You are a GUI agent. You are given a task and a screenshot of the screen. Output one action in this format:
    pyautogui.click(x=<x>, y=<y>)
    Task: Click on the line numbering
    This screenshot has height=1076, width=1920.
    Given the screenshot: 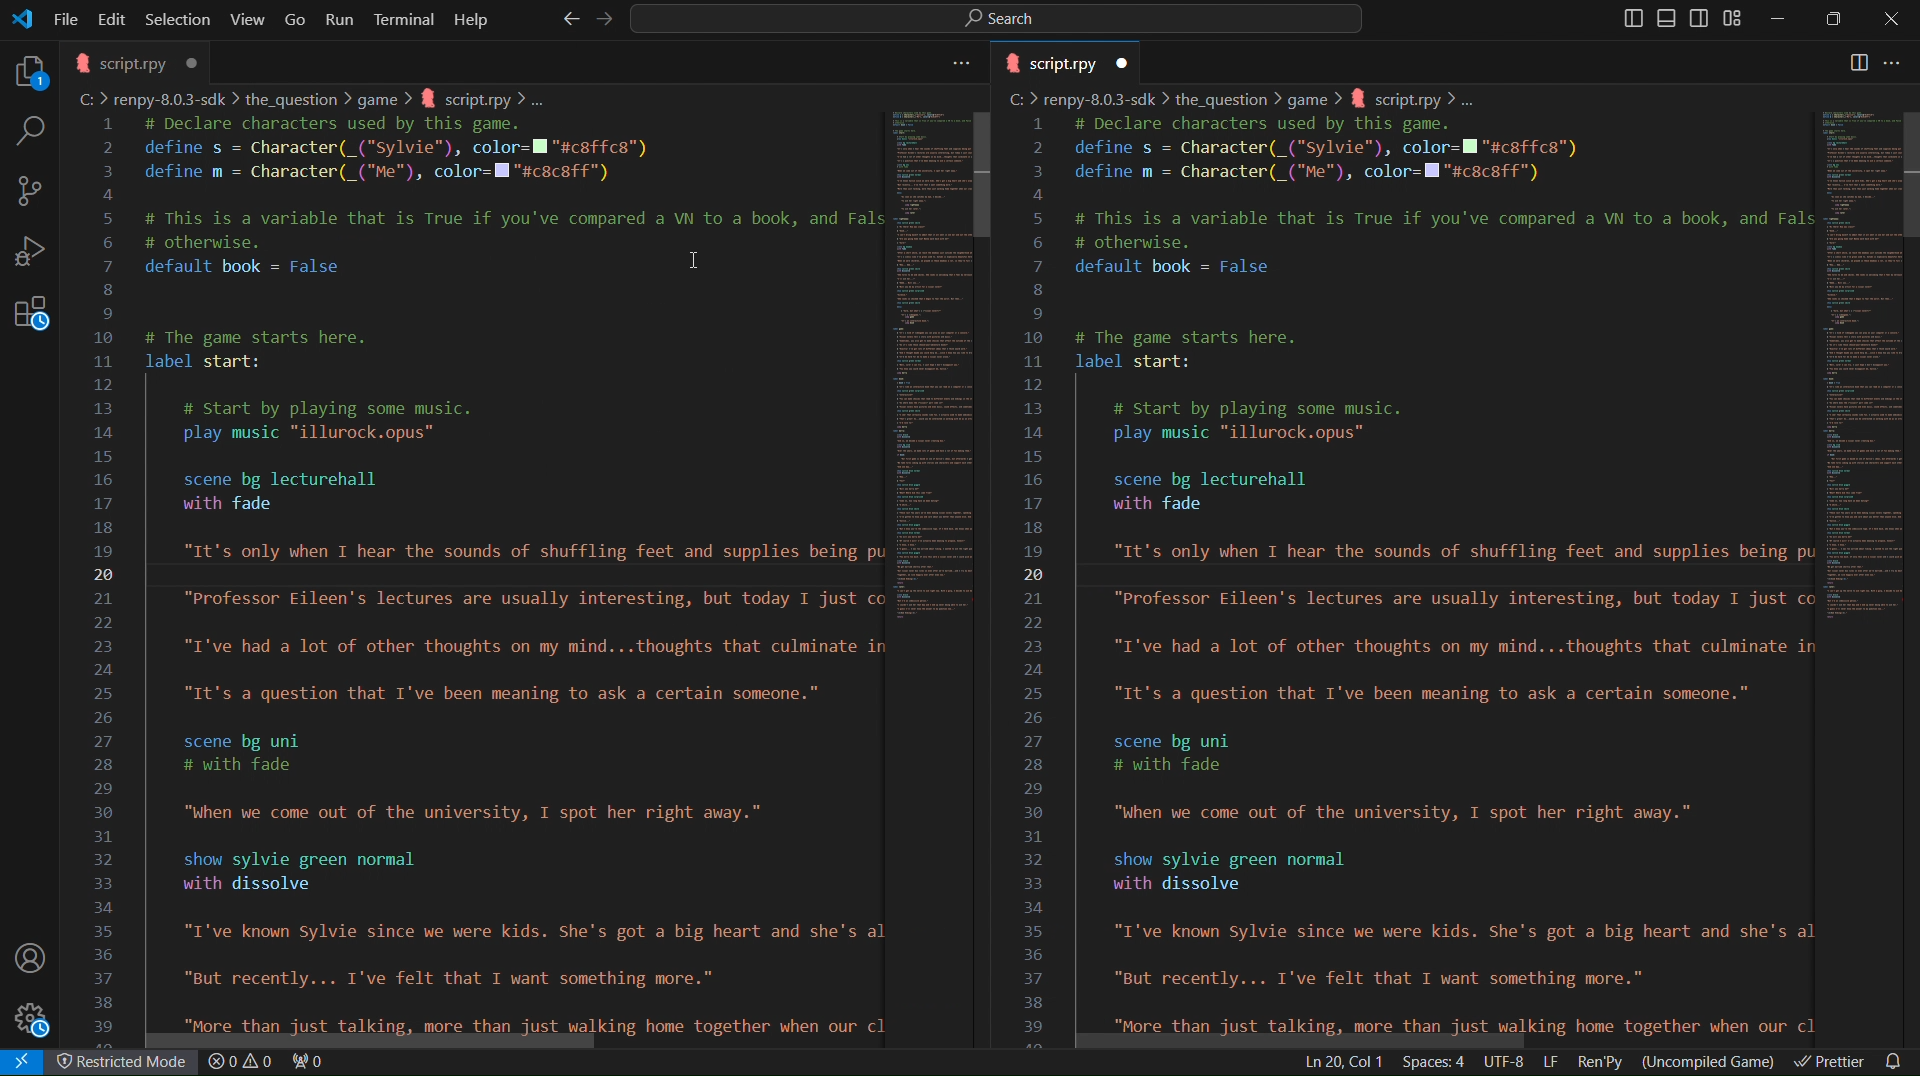 What is the action you would take?
    pyautogui.click(x=1037, y=582)
    